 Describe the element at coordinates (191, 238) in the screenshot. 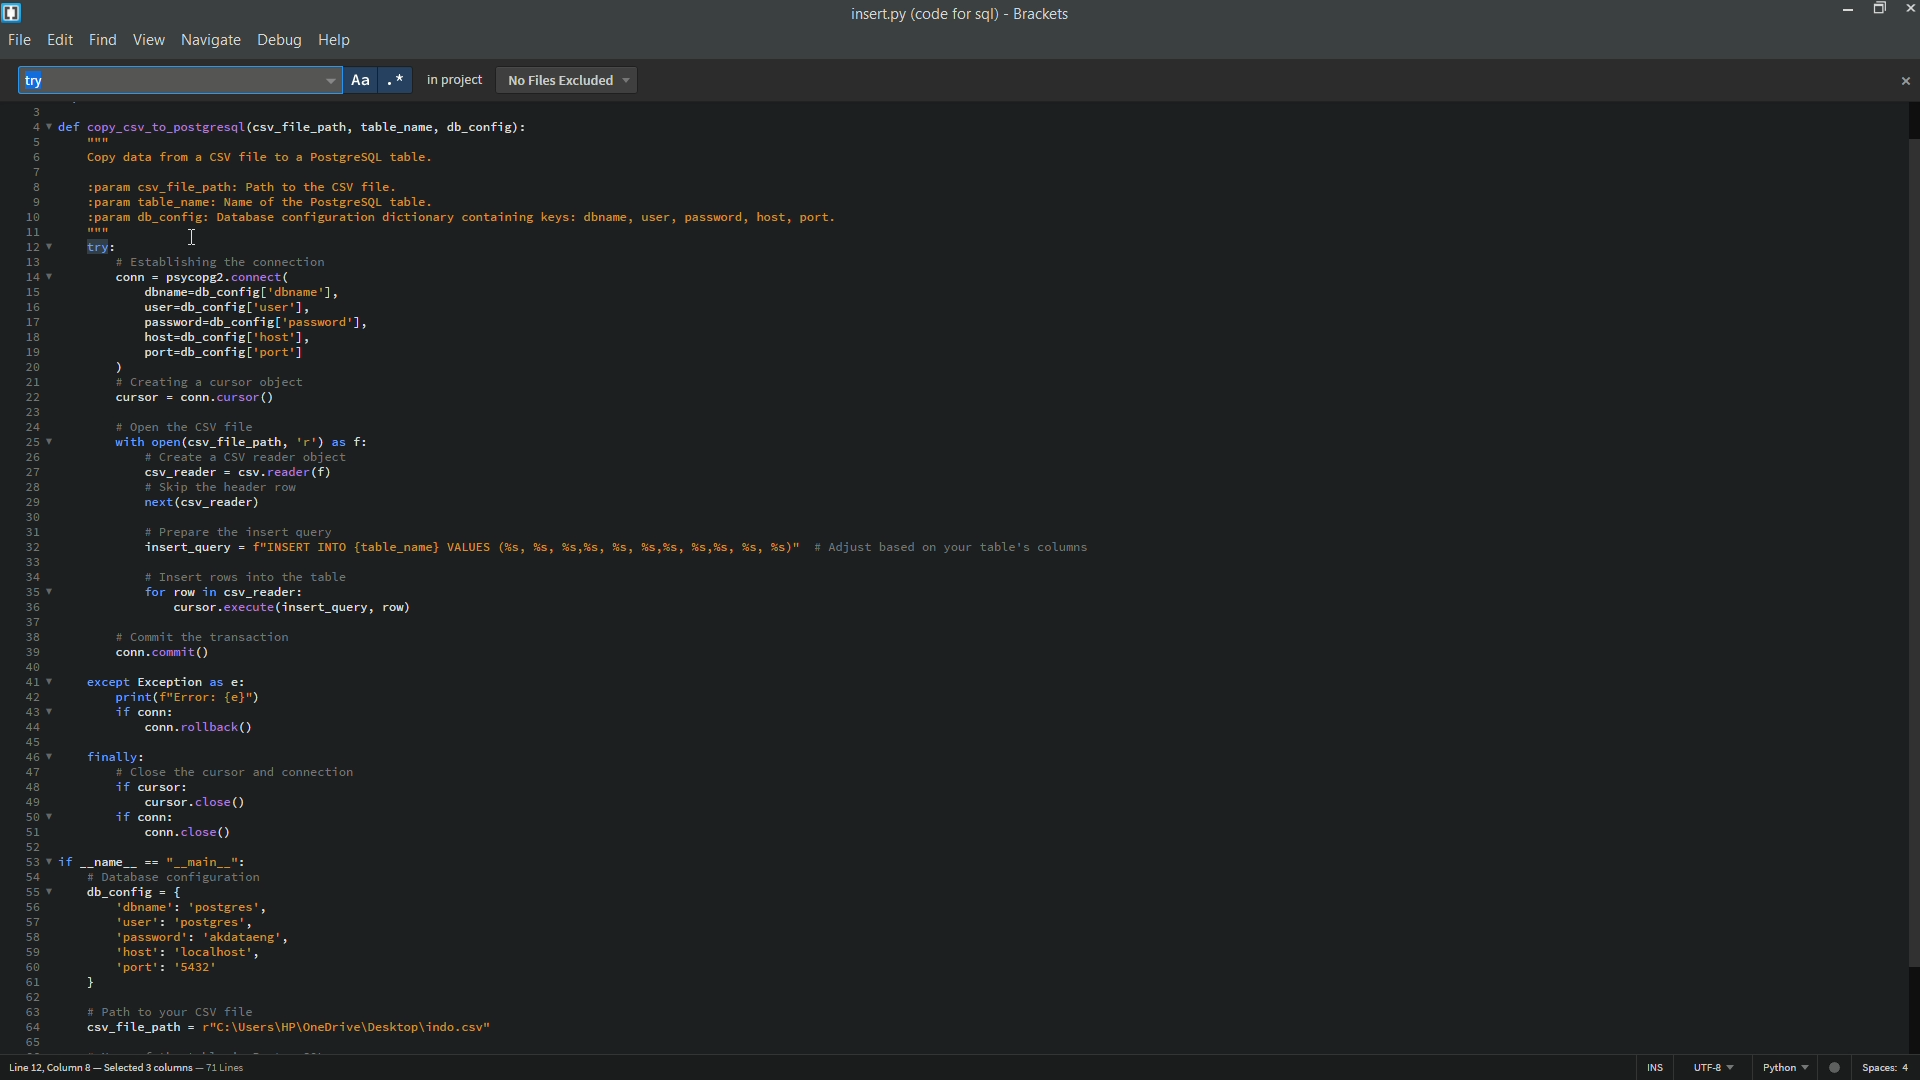

I see `cursor` at that location.